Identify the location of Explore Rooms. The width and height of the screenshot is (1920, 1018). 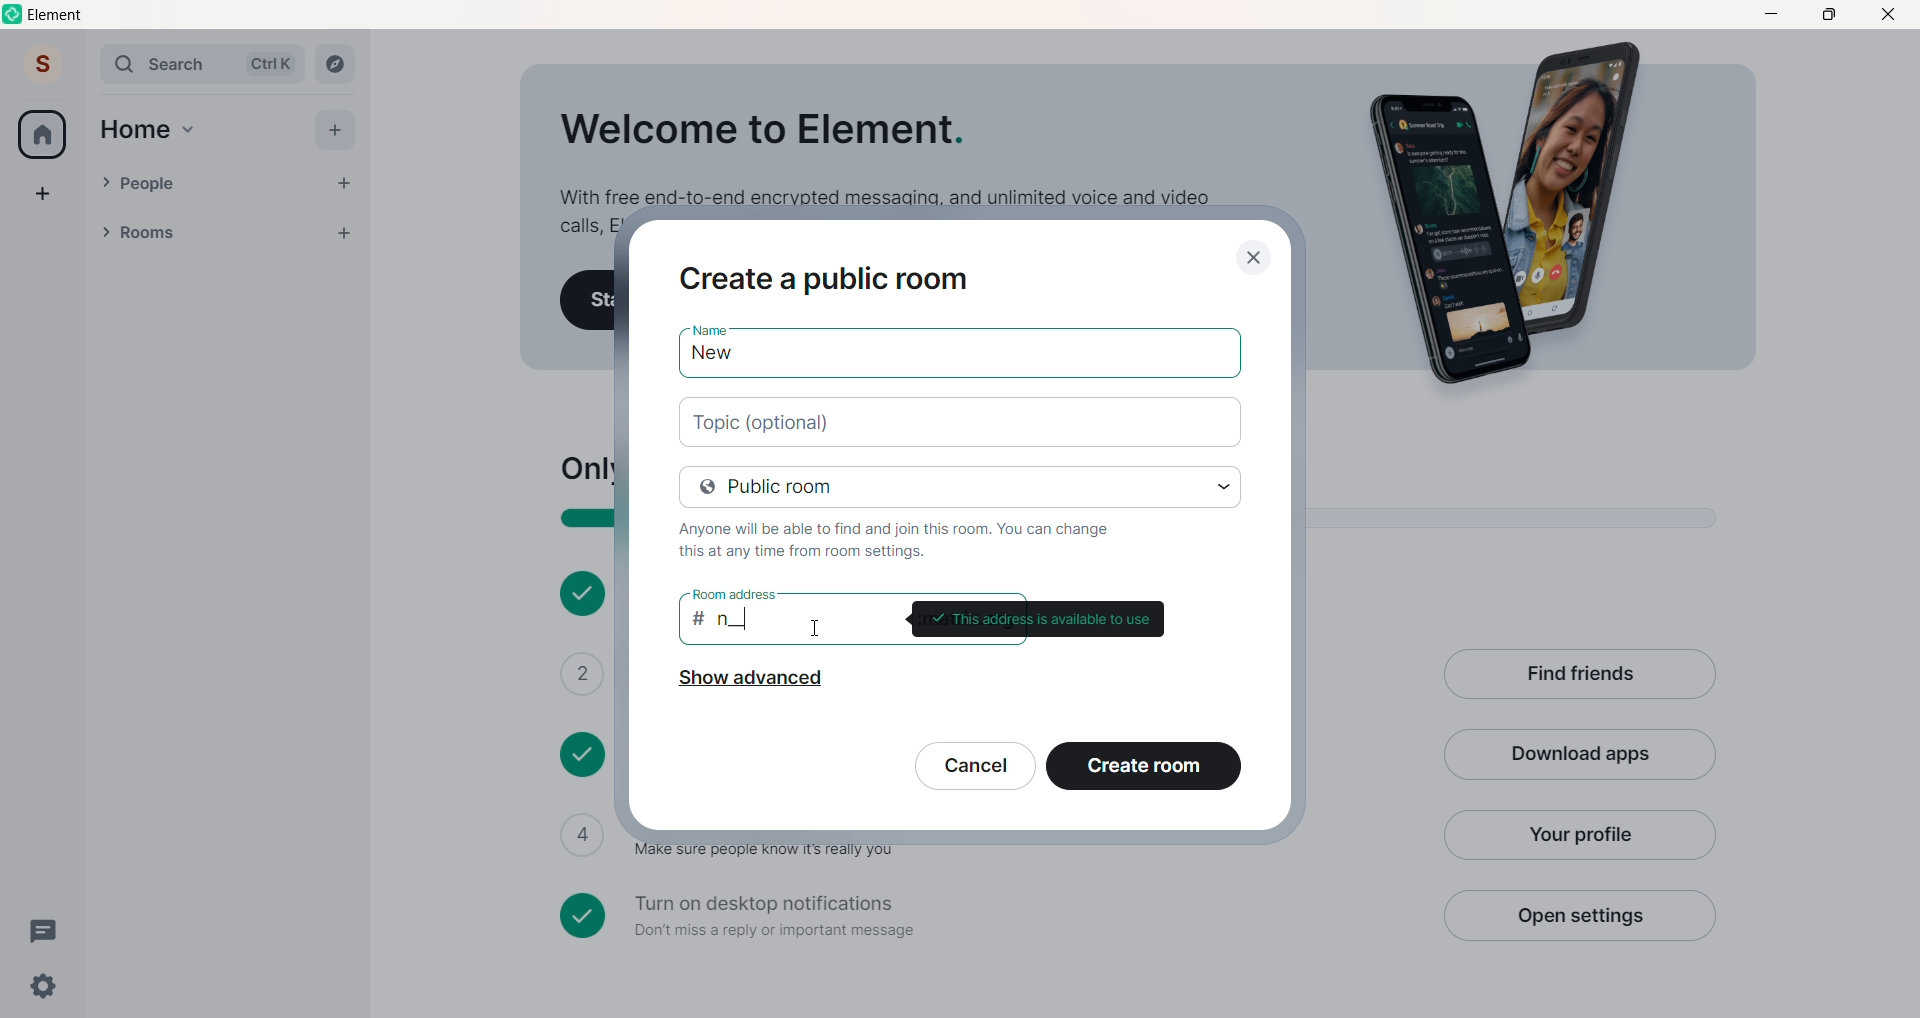
(336, 64).